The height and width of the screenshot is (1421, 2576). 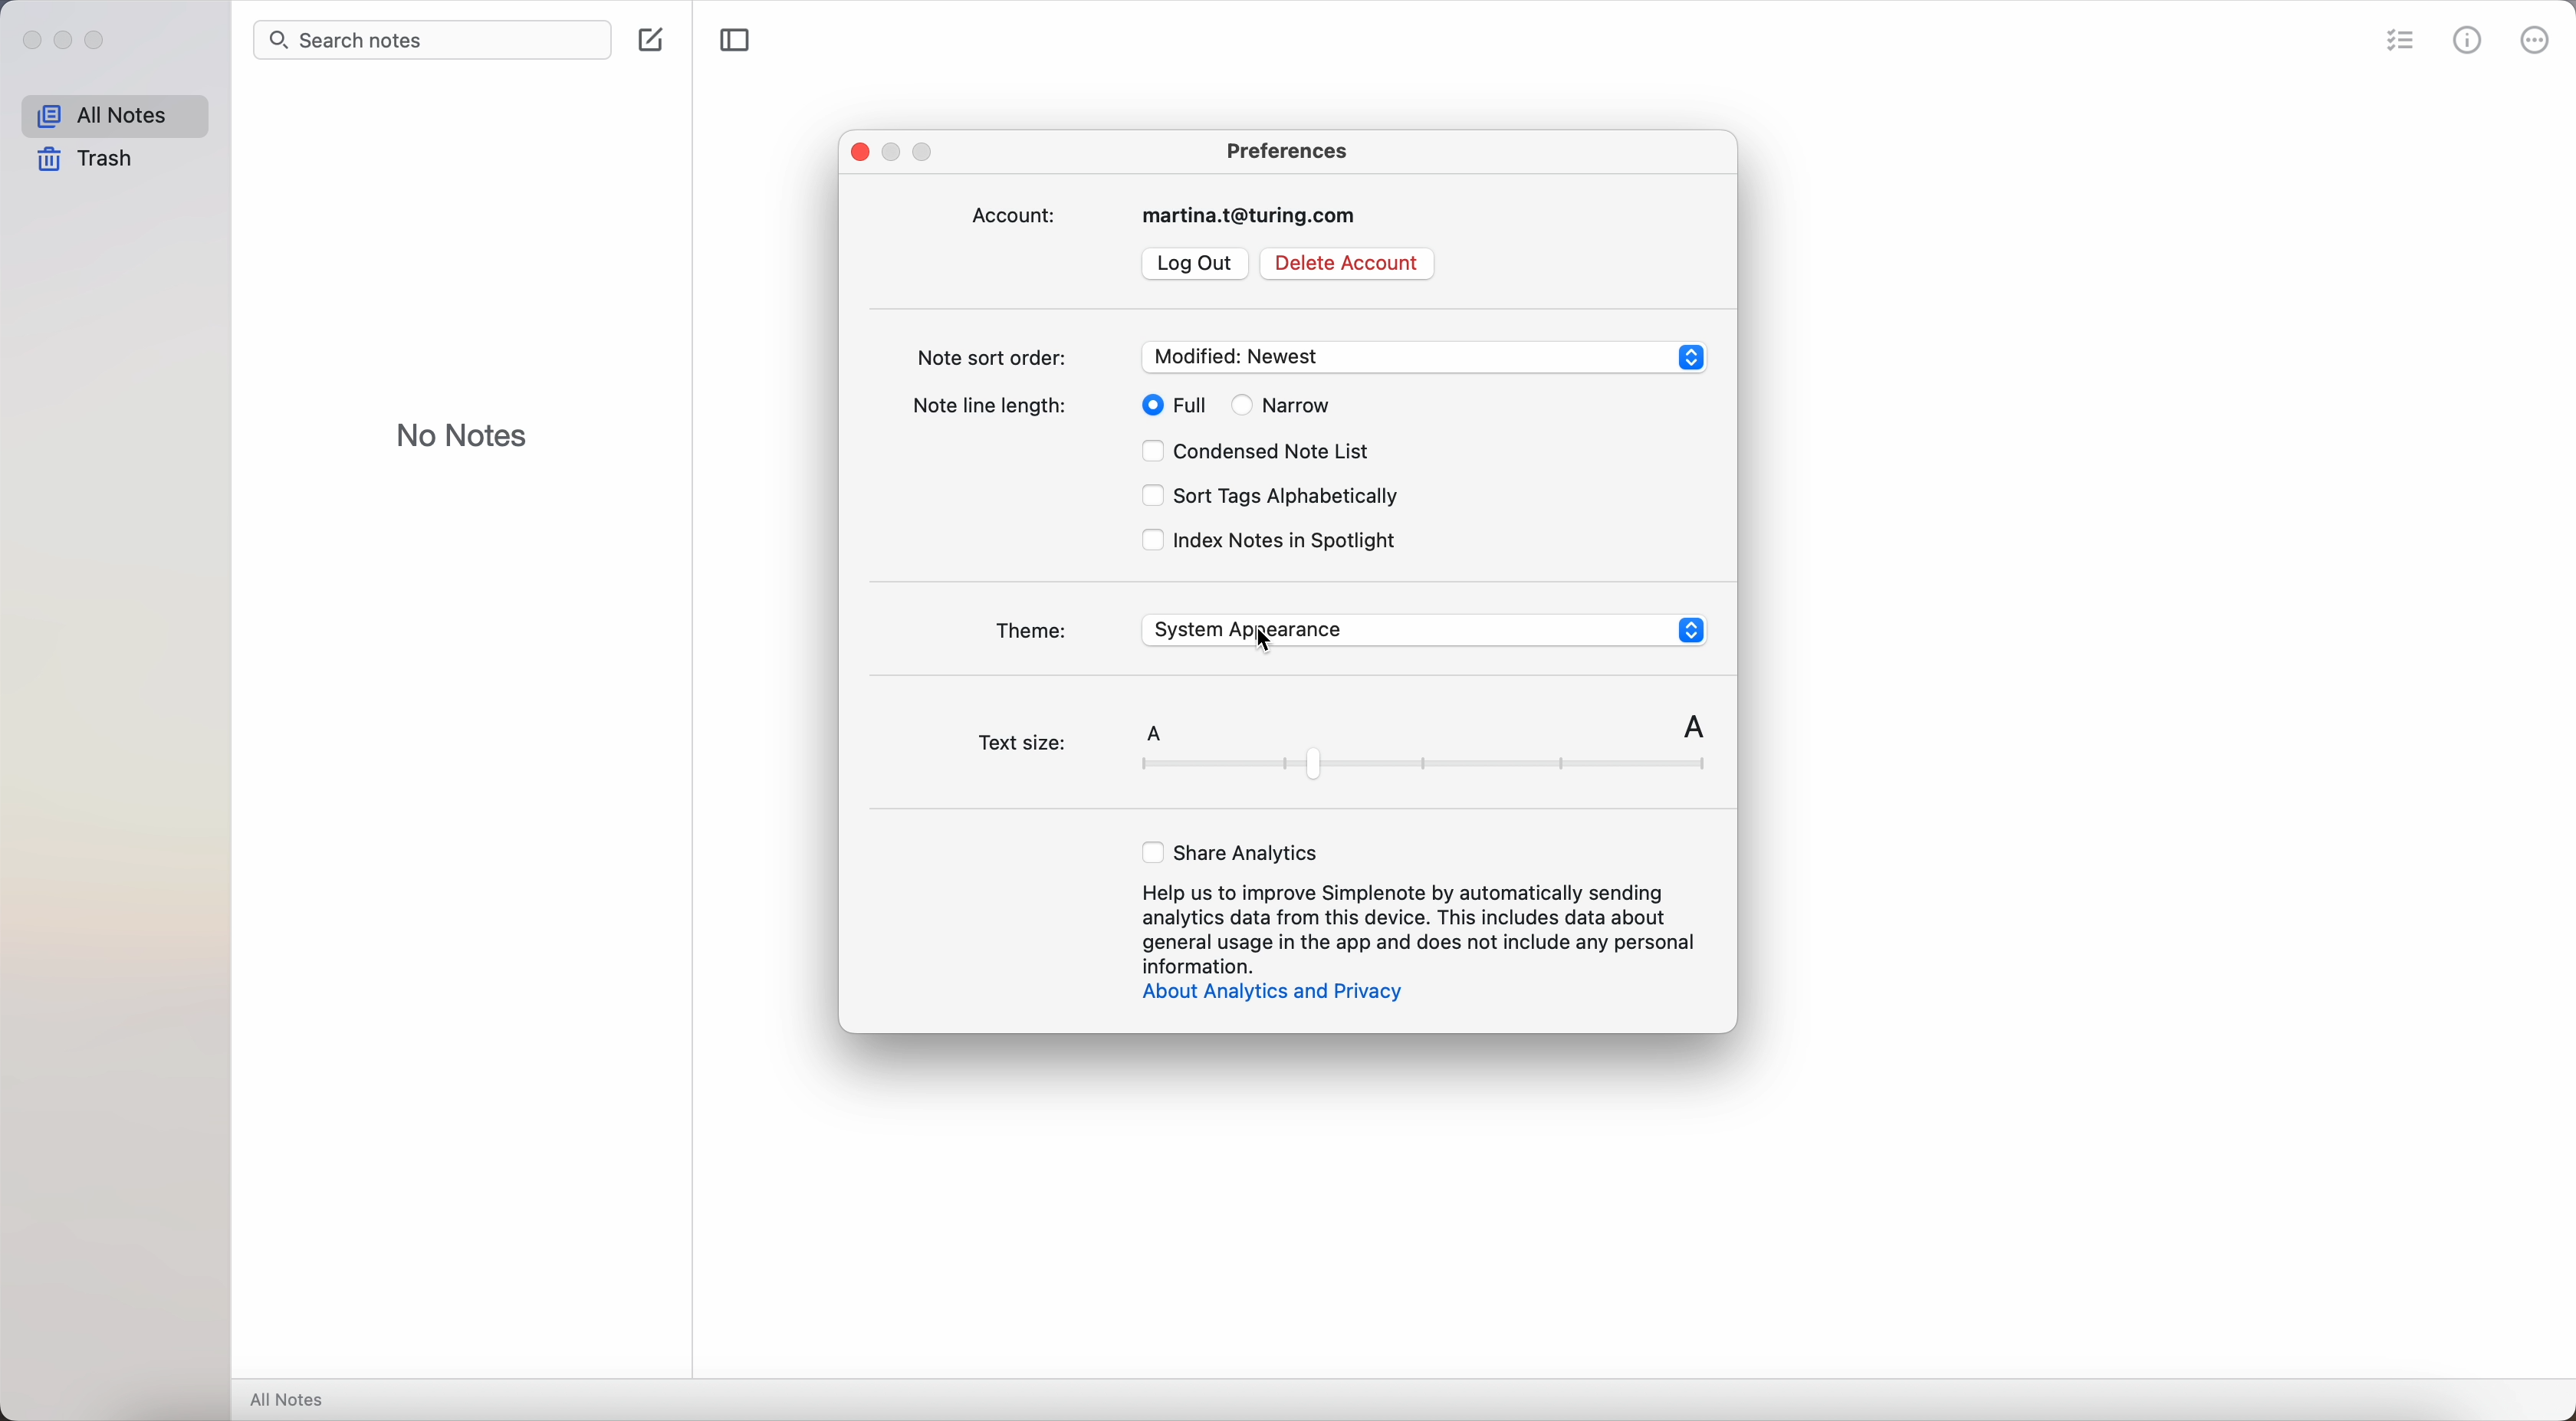 I want to click on all notes, so click(x=116, y=113).